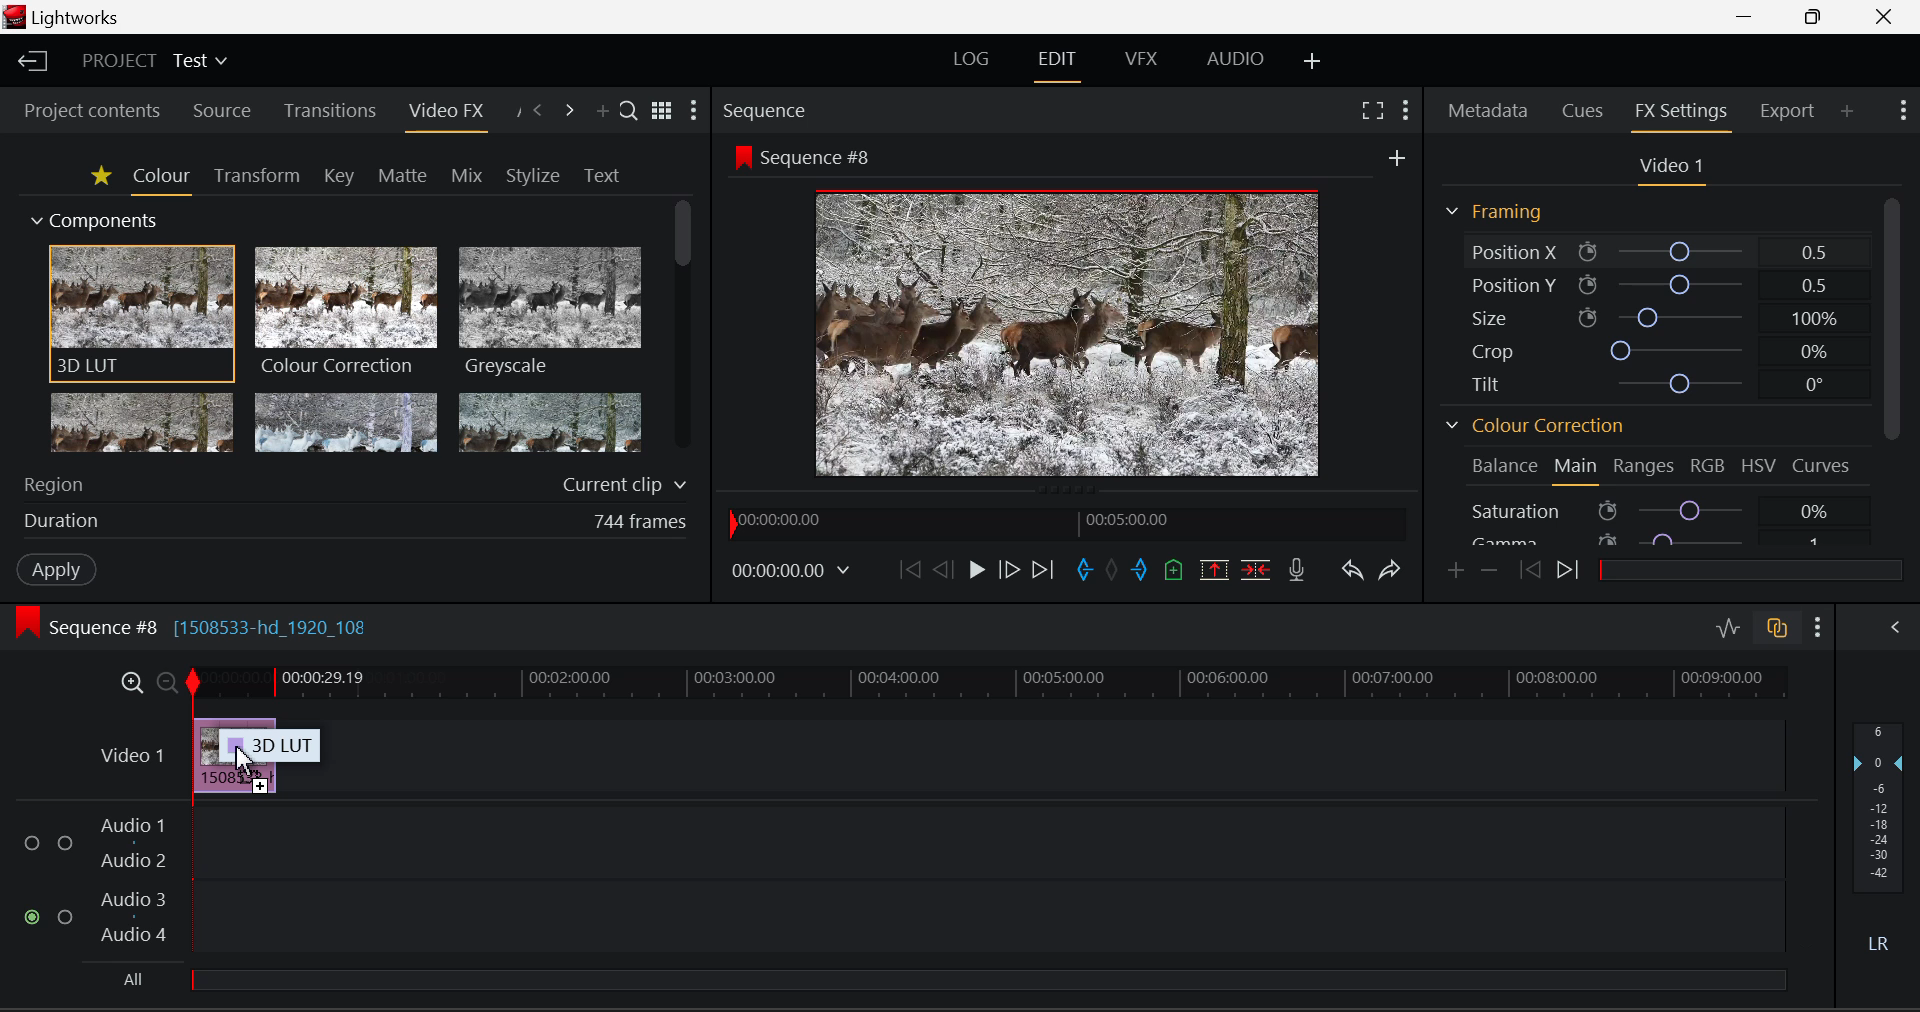 This screenshot has height=1012, width=1920. What do you see at coordinates (1883, 841) in the screenshot?
I see `Decibel Level` at bounding box center [1883, 841].